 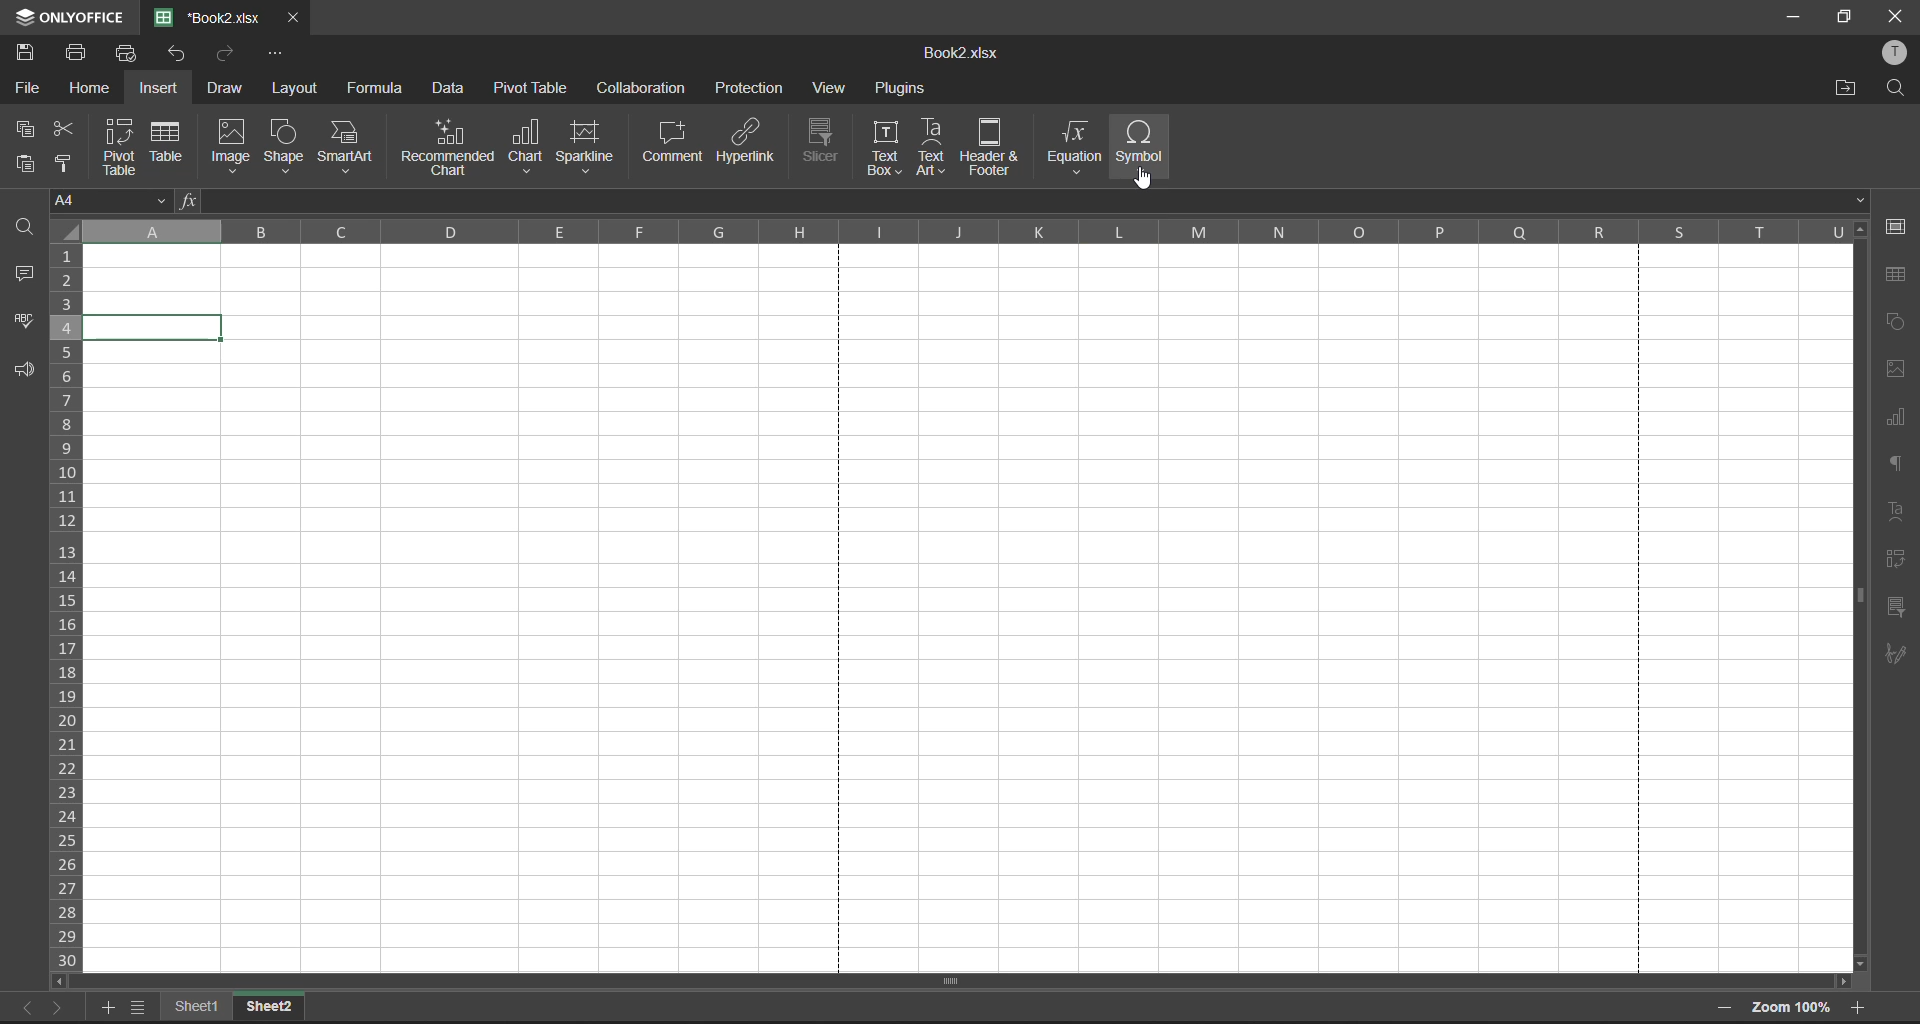 I want to click on chat, so click(x=528, y=147).